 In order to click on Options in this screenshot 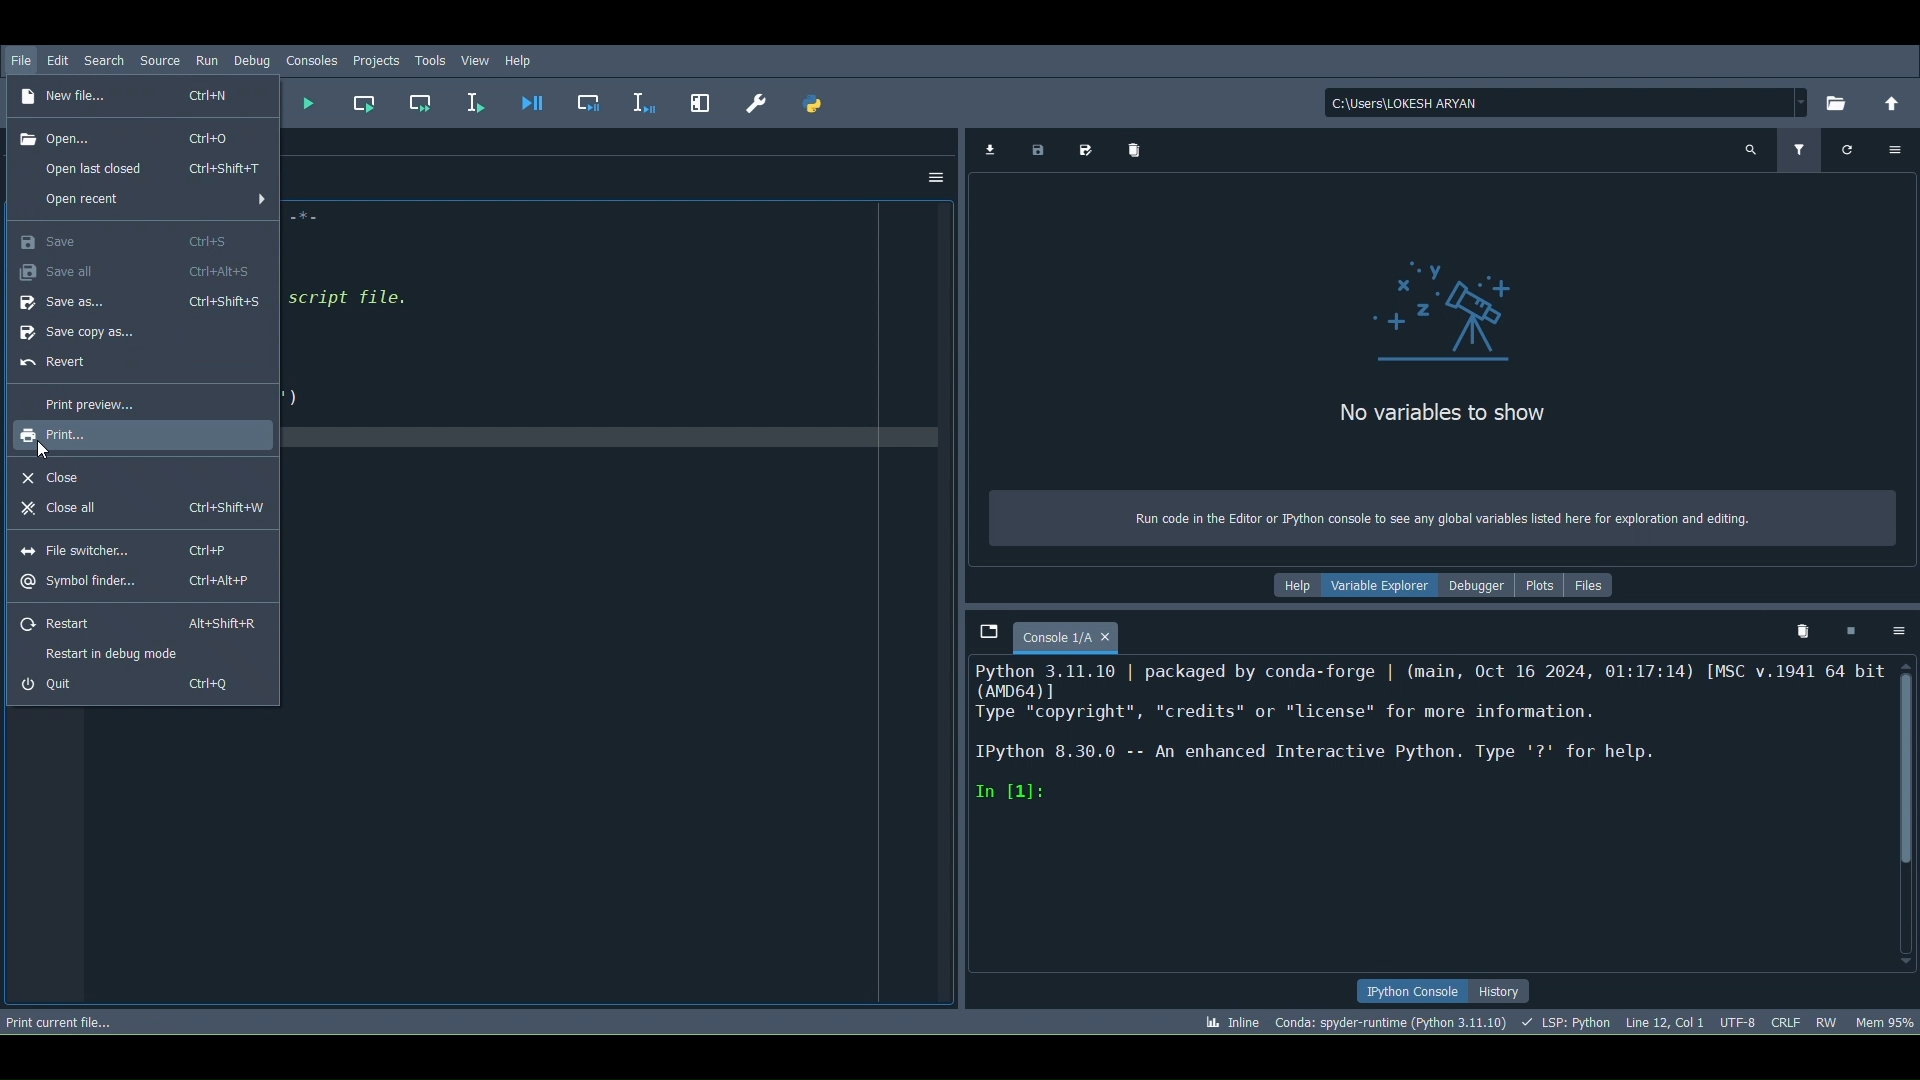, I will do `click(1897, 633)`.